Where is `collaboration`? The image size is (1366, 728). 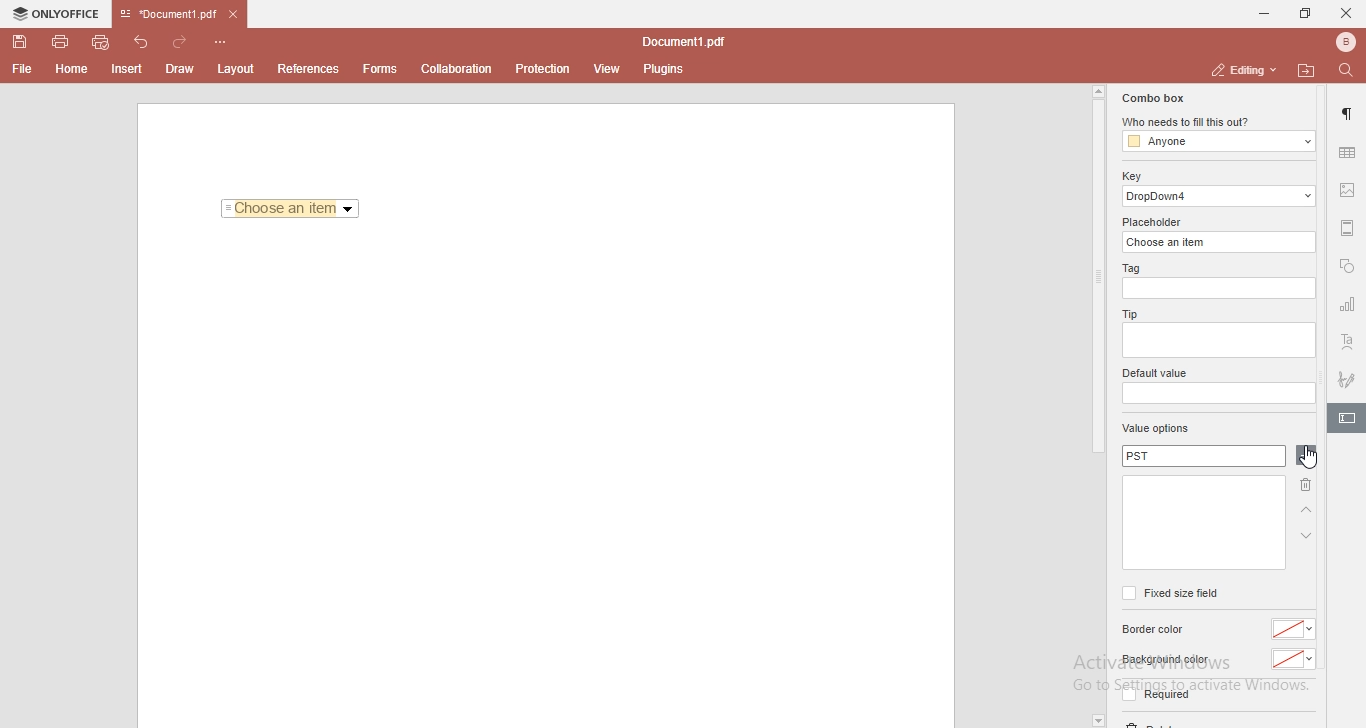 collaboration is located at coordinates (461, 67).